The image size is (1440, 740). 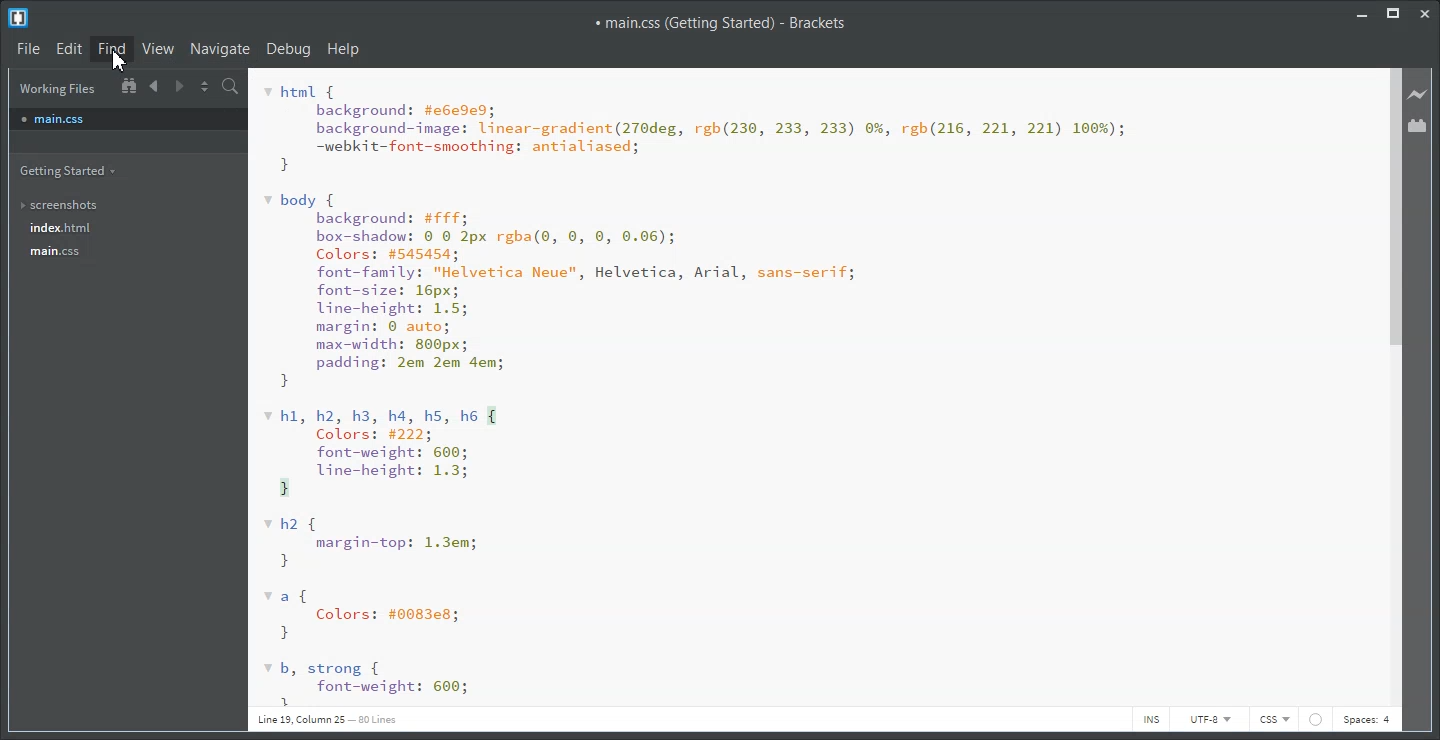 What do you see at coordinates (220, 48) in the screenshot?
I see `Navigate` at bounding box center [220, 48].